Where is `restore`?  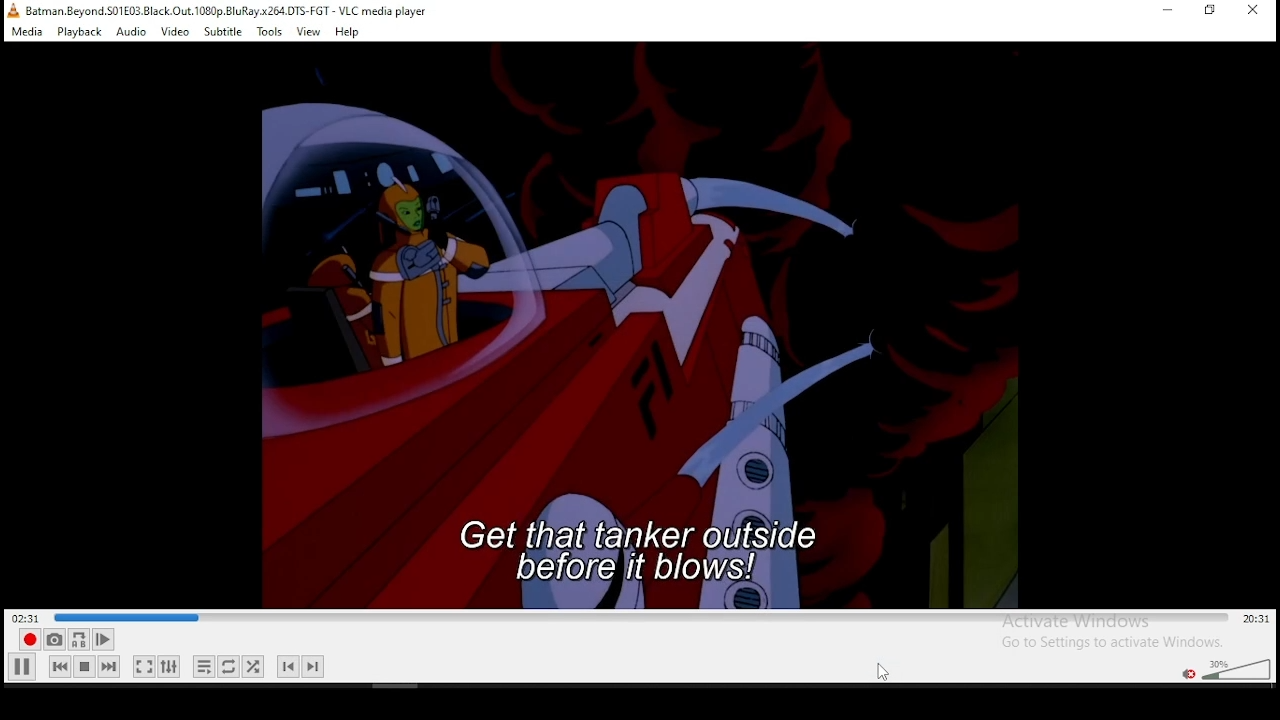
restore is located at coordinates (1210, 11).